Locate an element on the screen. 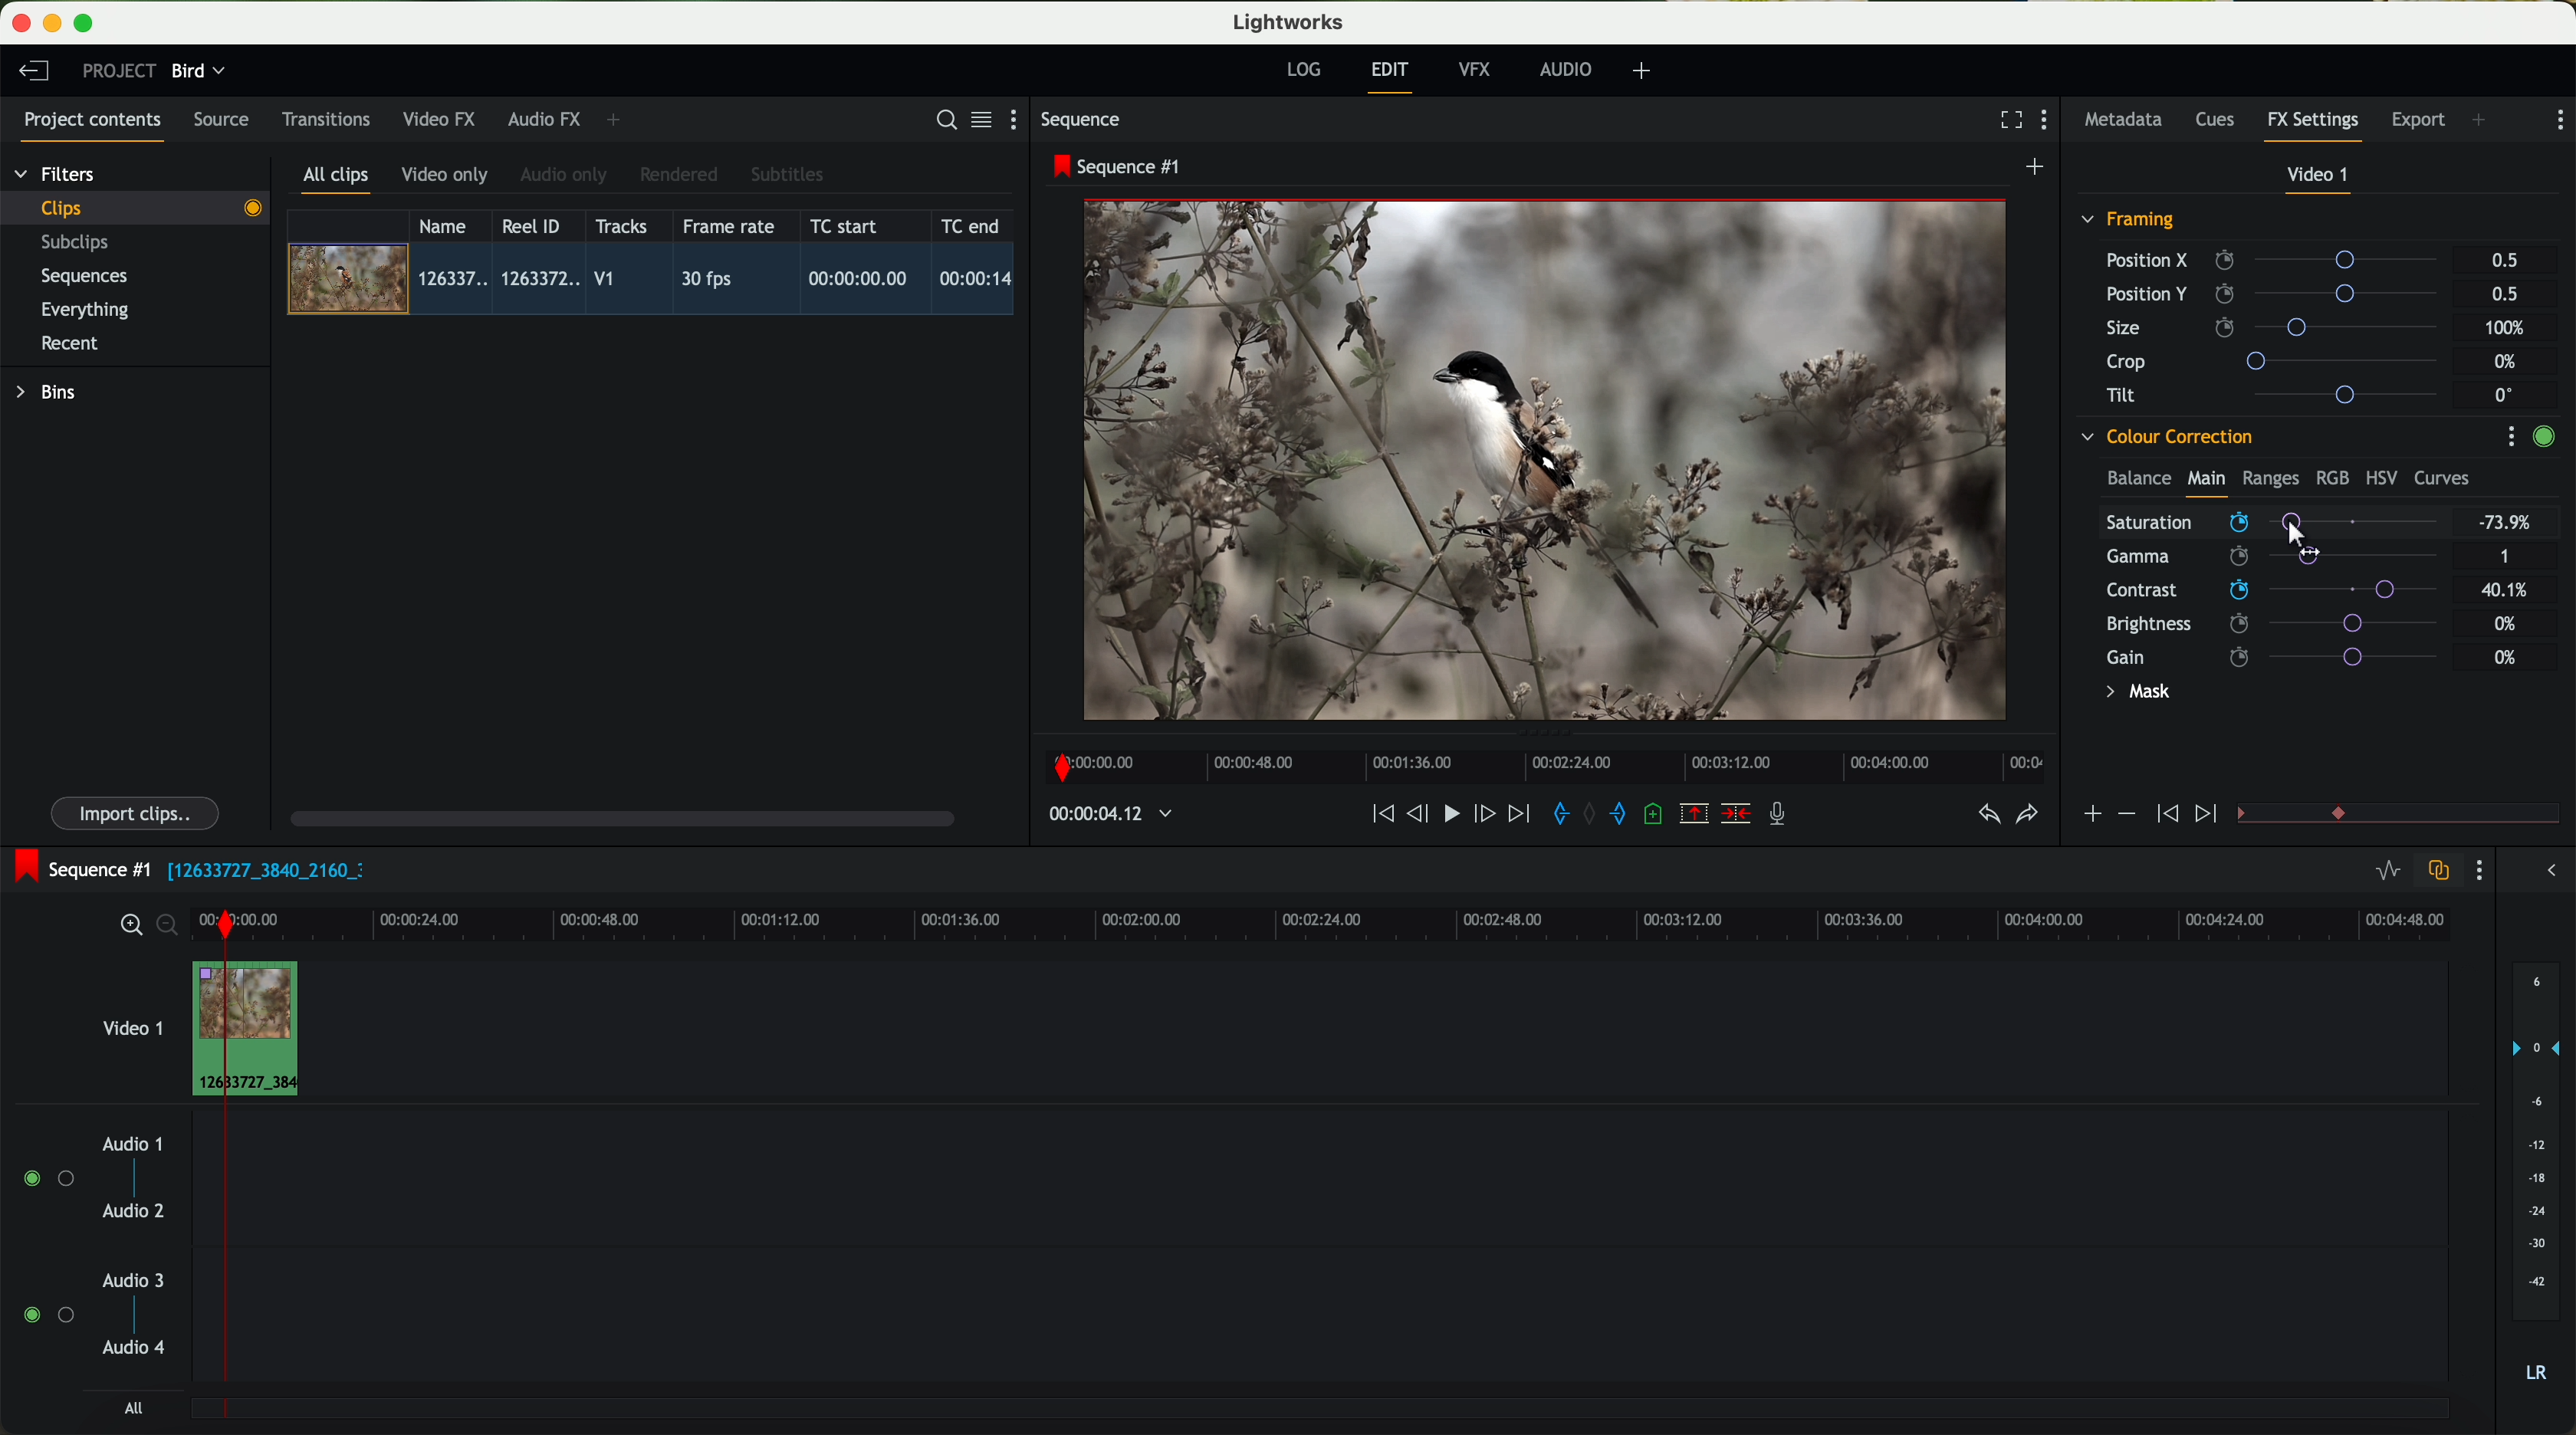  icon is located at coordinates (2209, 815).